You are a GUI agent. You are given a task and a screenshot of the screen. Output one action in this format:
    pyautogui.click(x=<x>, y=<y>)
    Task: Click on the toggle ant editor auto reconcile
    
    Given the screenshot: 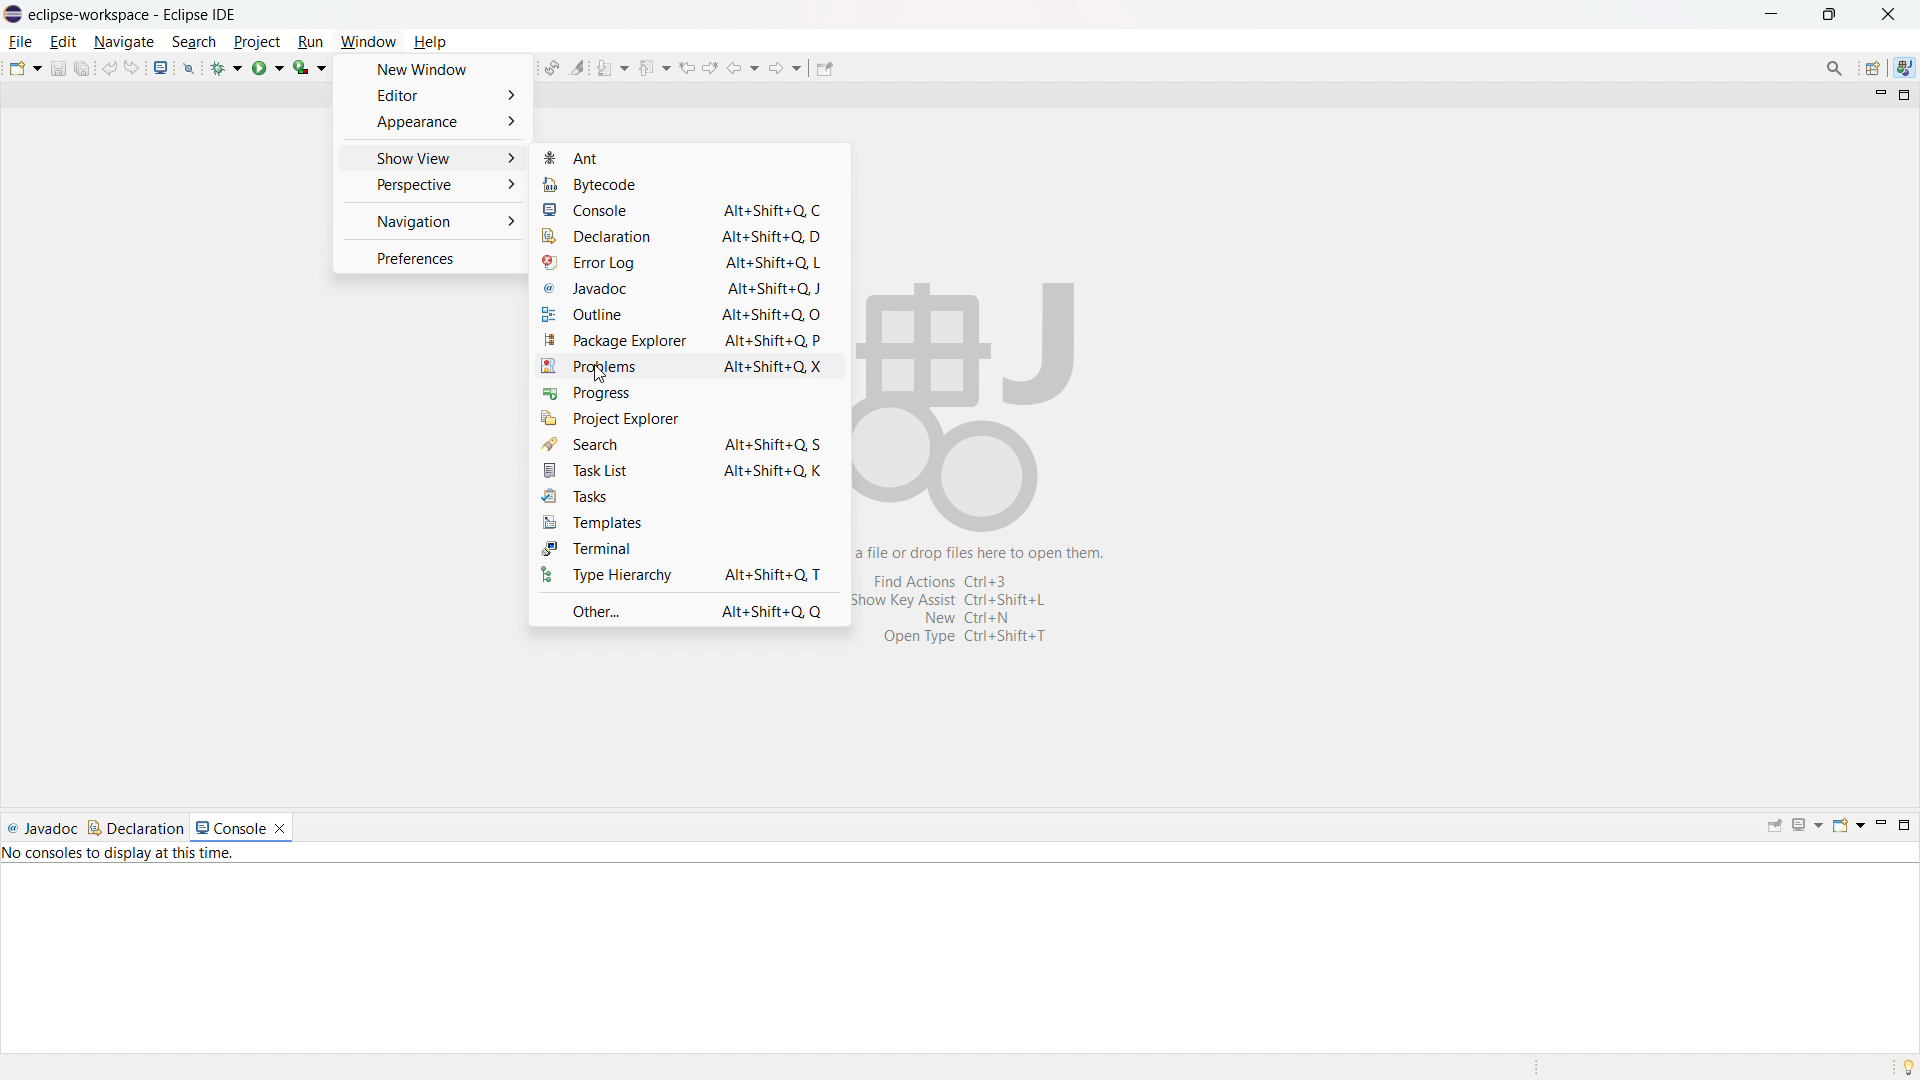 What is the action you would take?
    pyautogui.click(x=552, y=68)
    